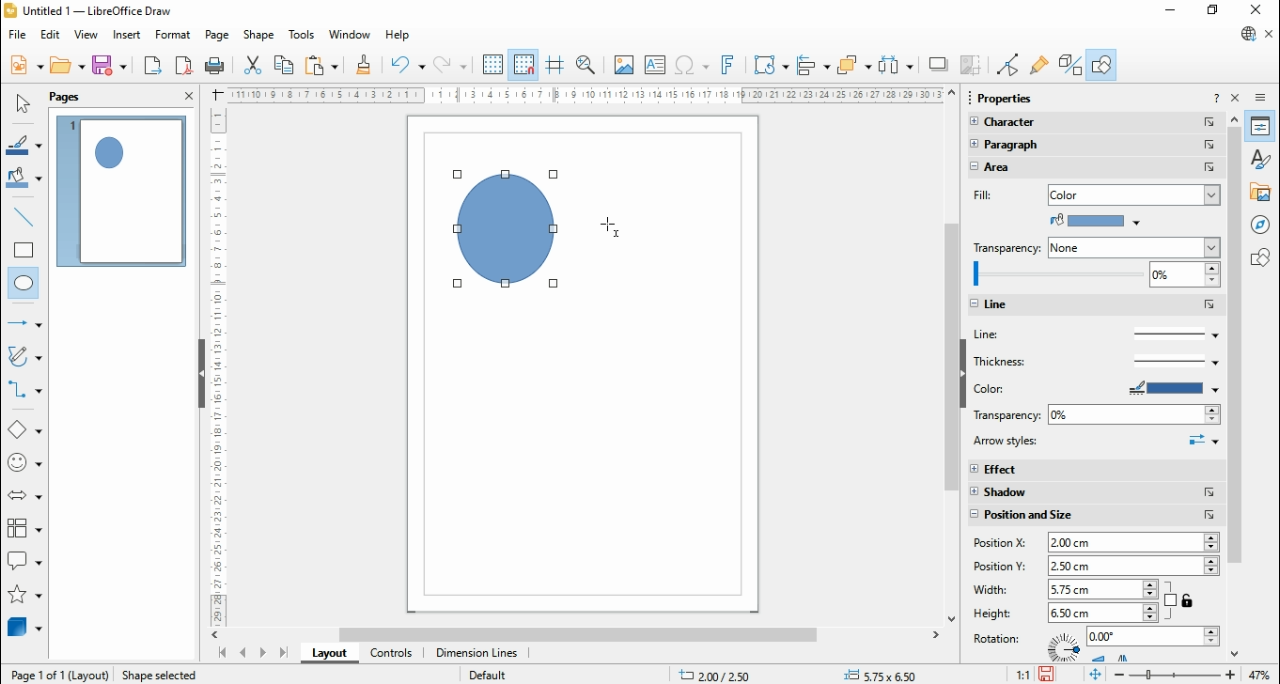 The image size is (1280, 684). I want to click on line, so click(1093, 334).